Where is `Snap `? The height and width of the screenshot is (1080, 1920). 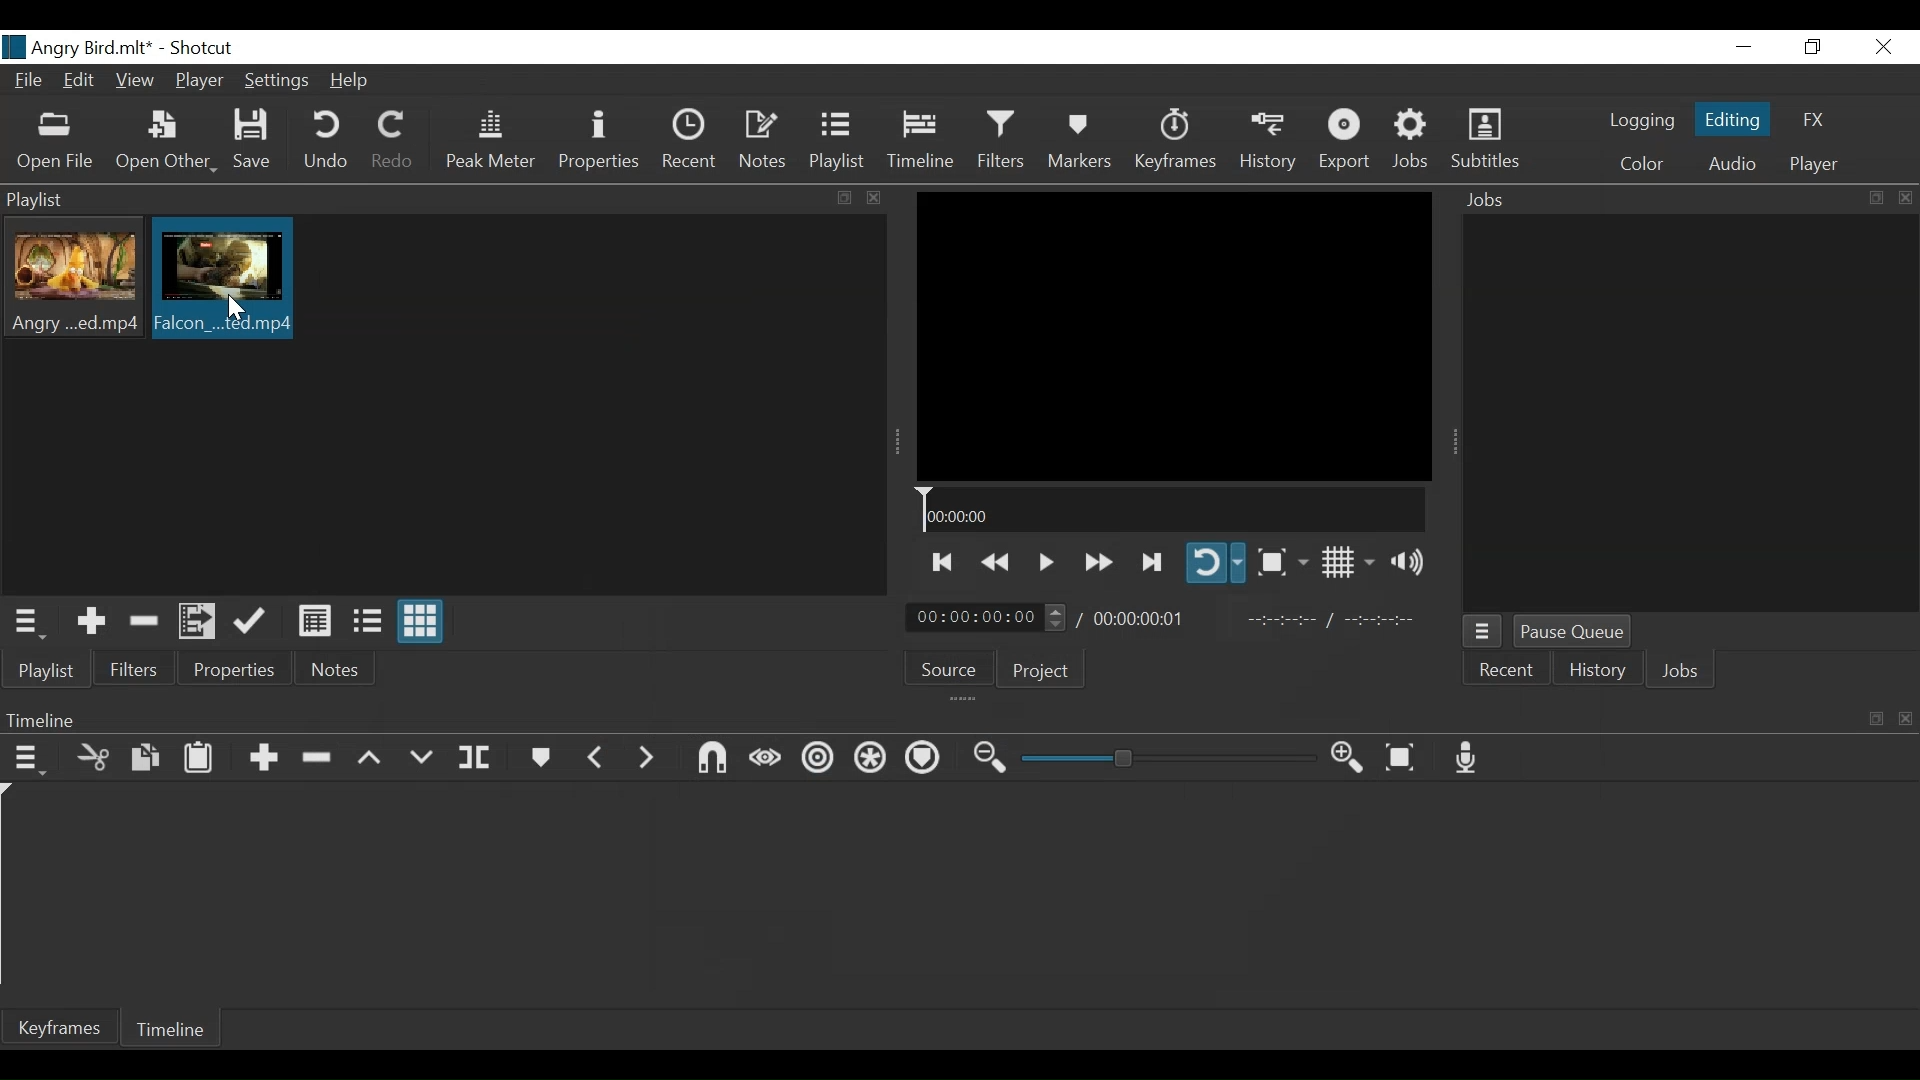 Snap  is located at coordinates (712, 760).